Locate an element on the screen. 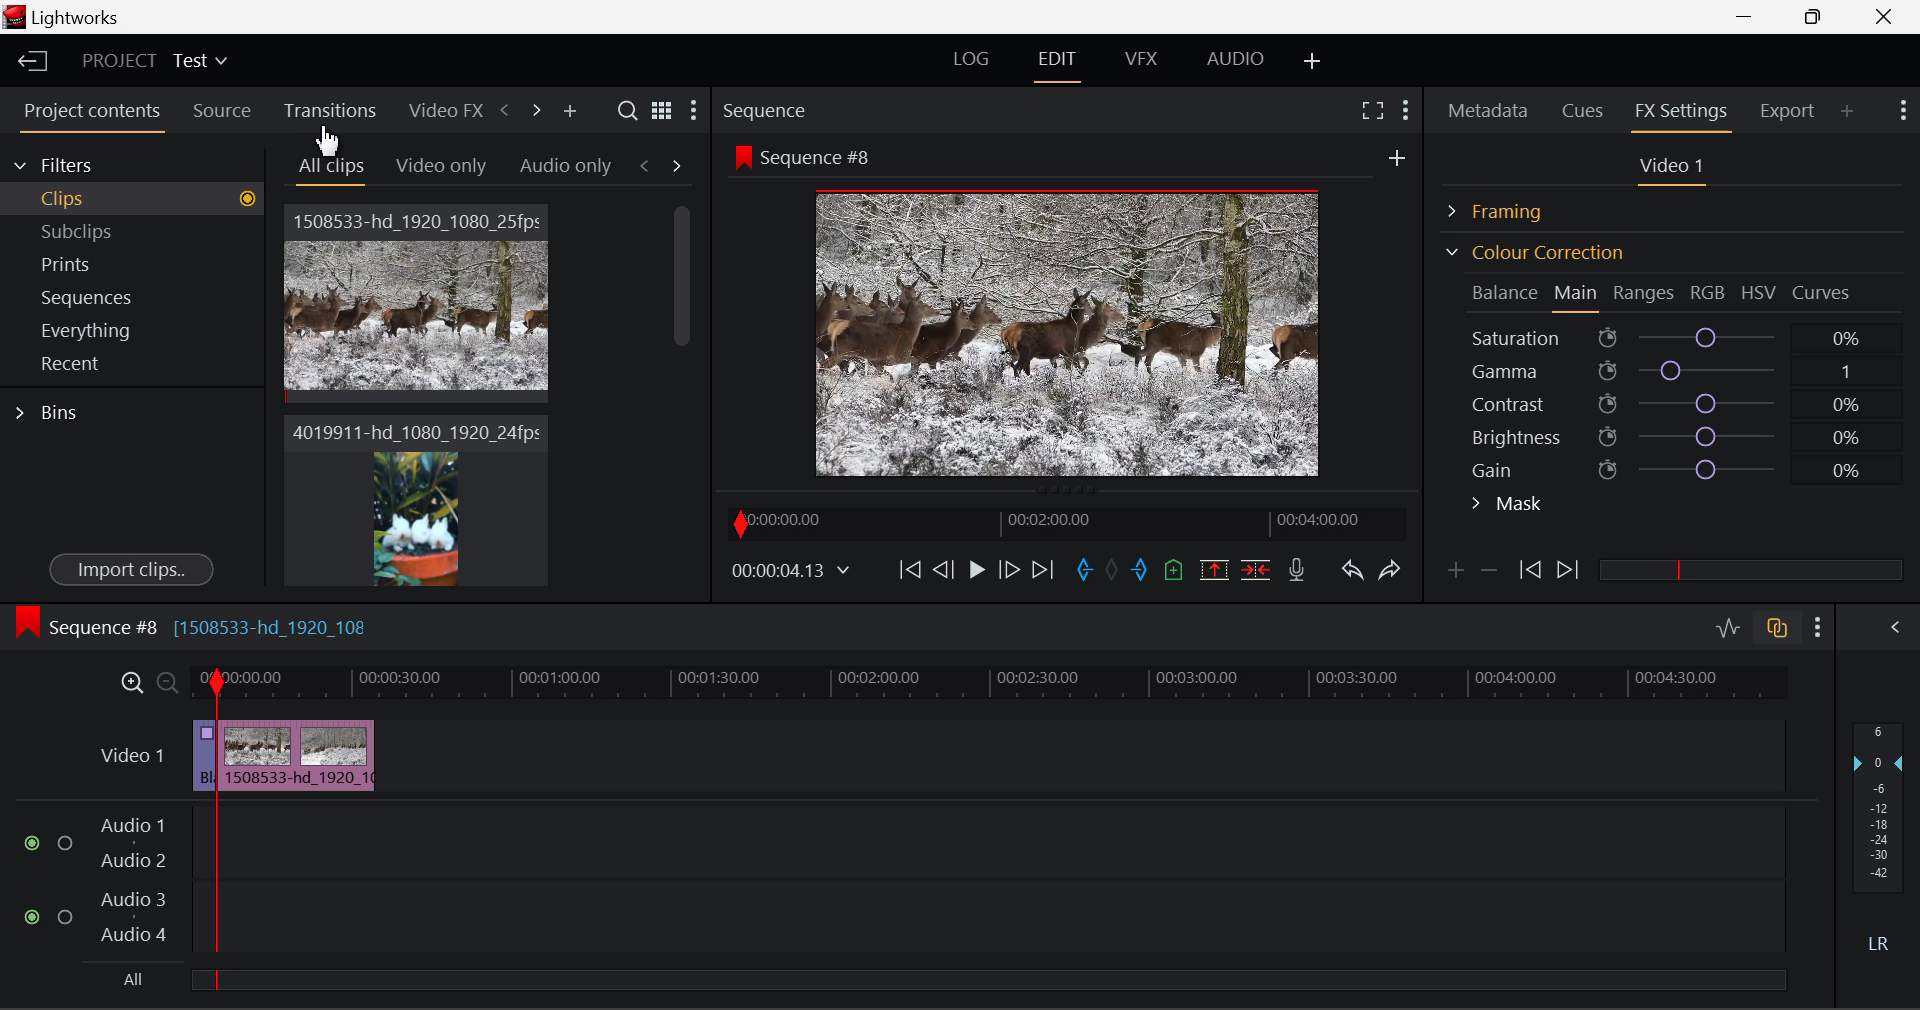 The height and width of the screenshot is (1010, 1920). RGB is located at coordinates (1709, 294).